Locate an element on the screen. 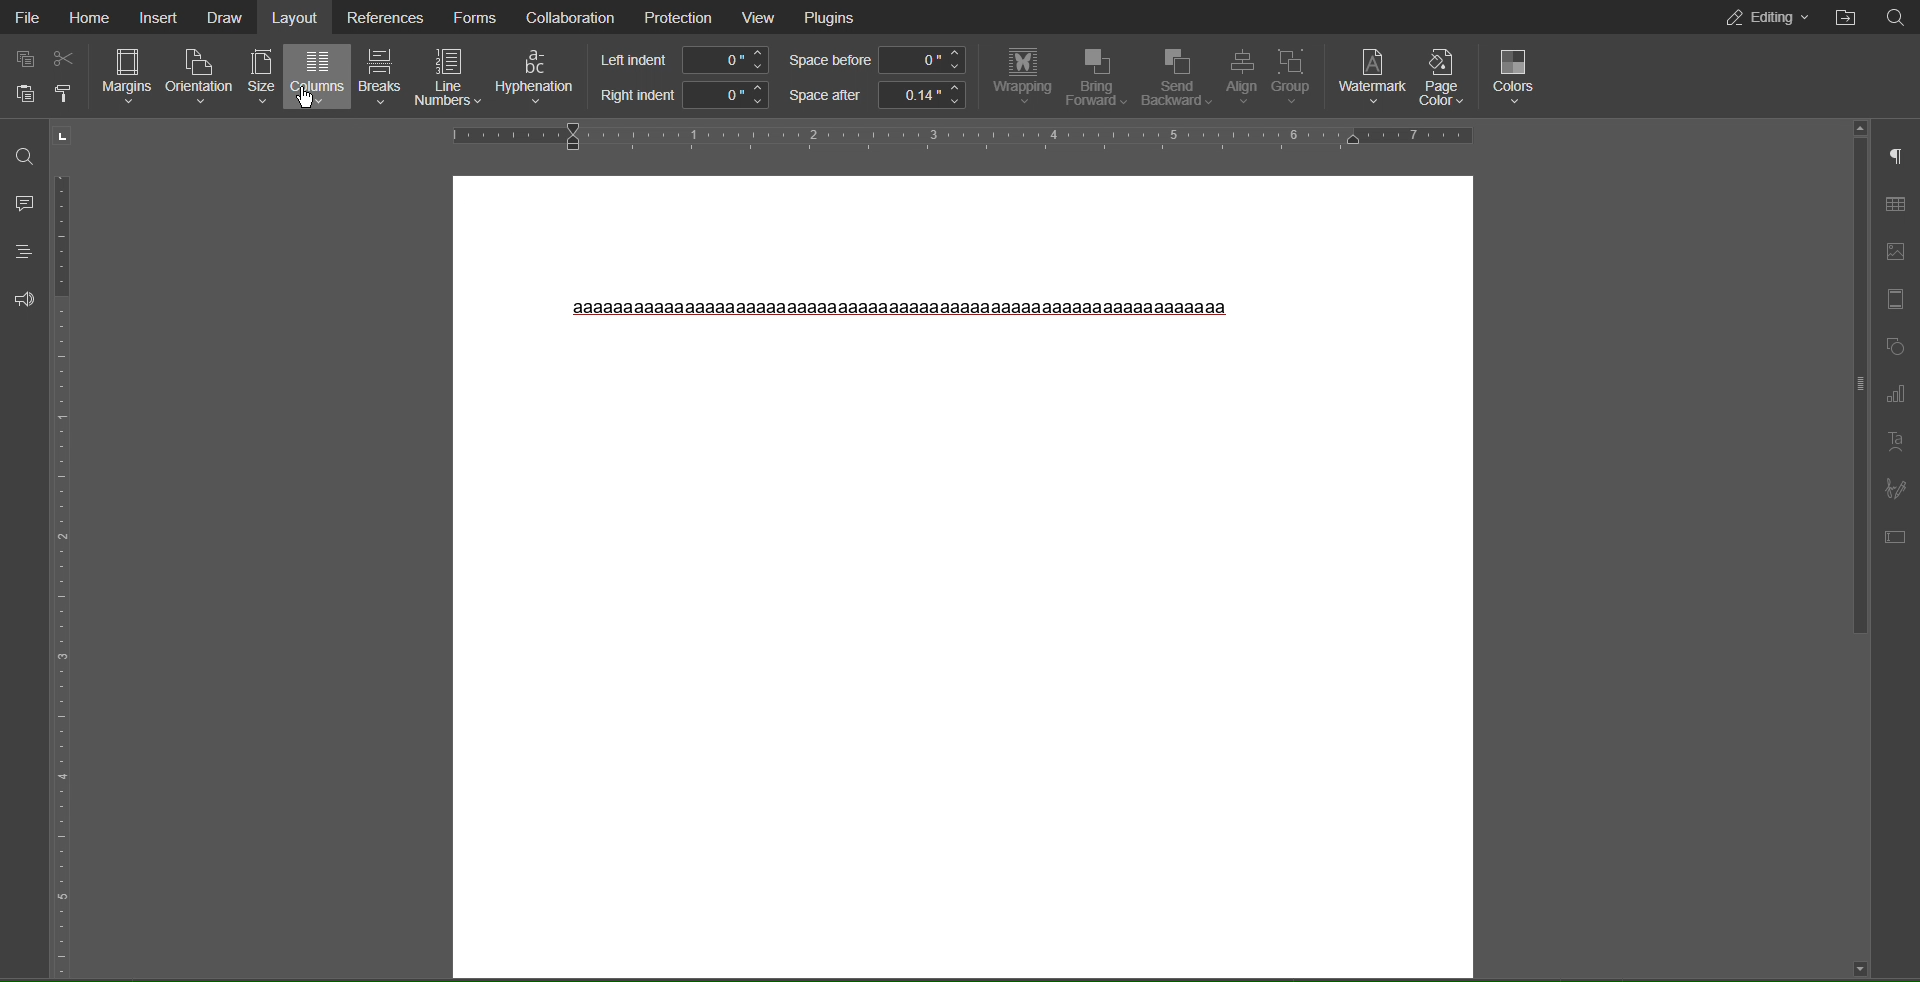  Comments is located at coordinates (20, 198).